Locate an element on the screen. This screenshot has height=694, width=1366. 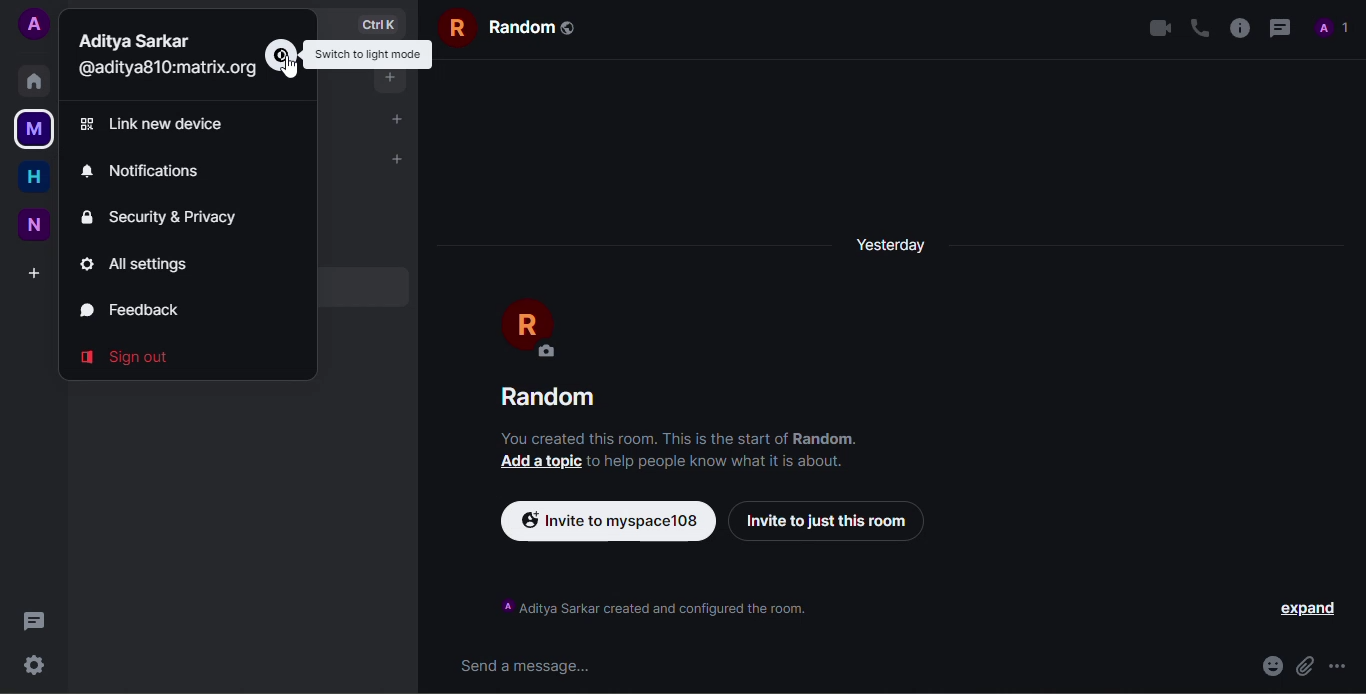
day is located at coordinates (891, 244).